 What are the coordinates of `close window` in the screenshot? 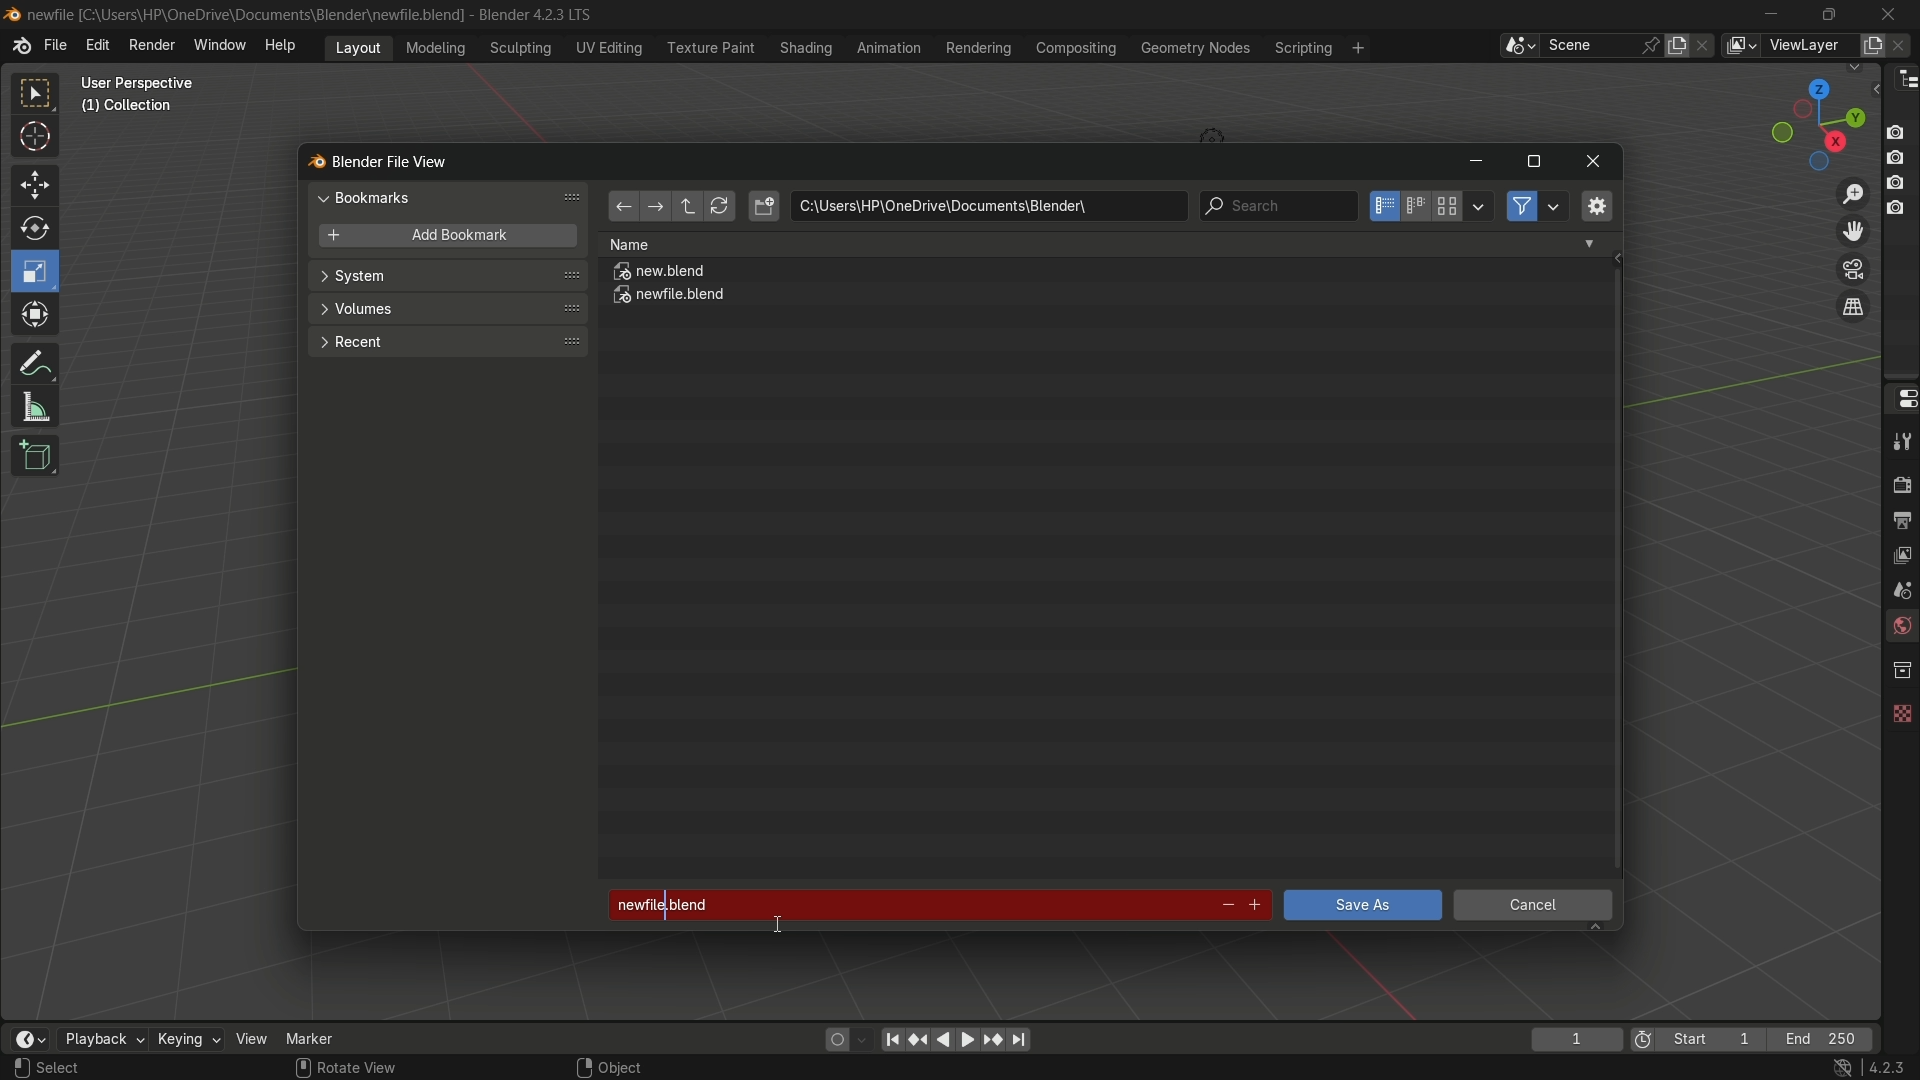 It's located at (1594, 162).